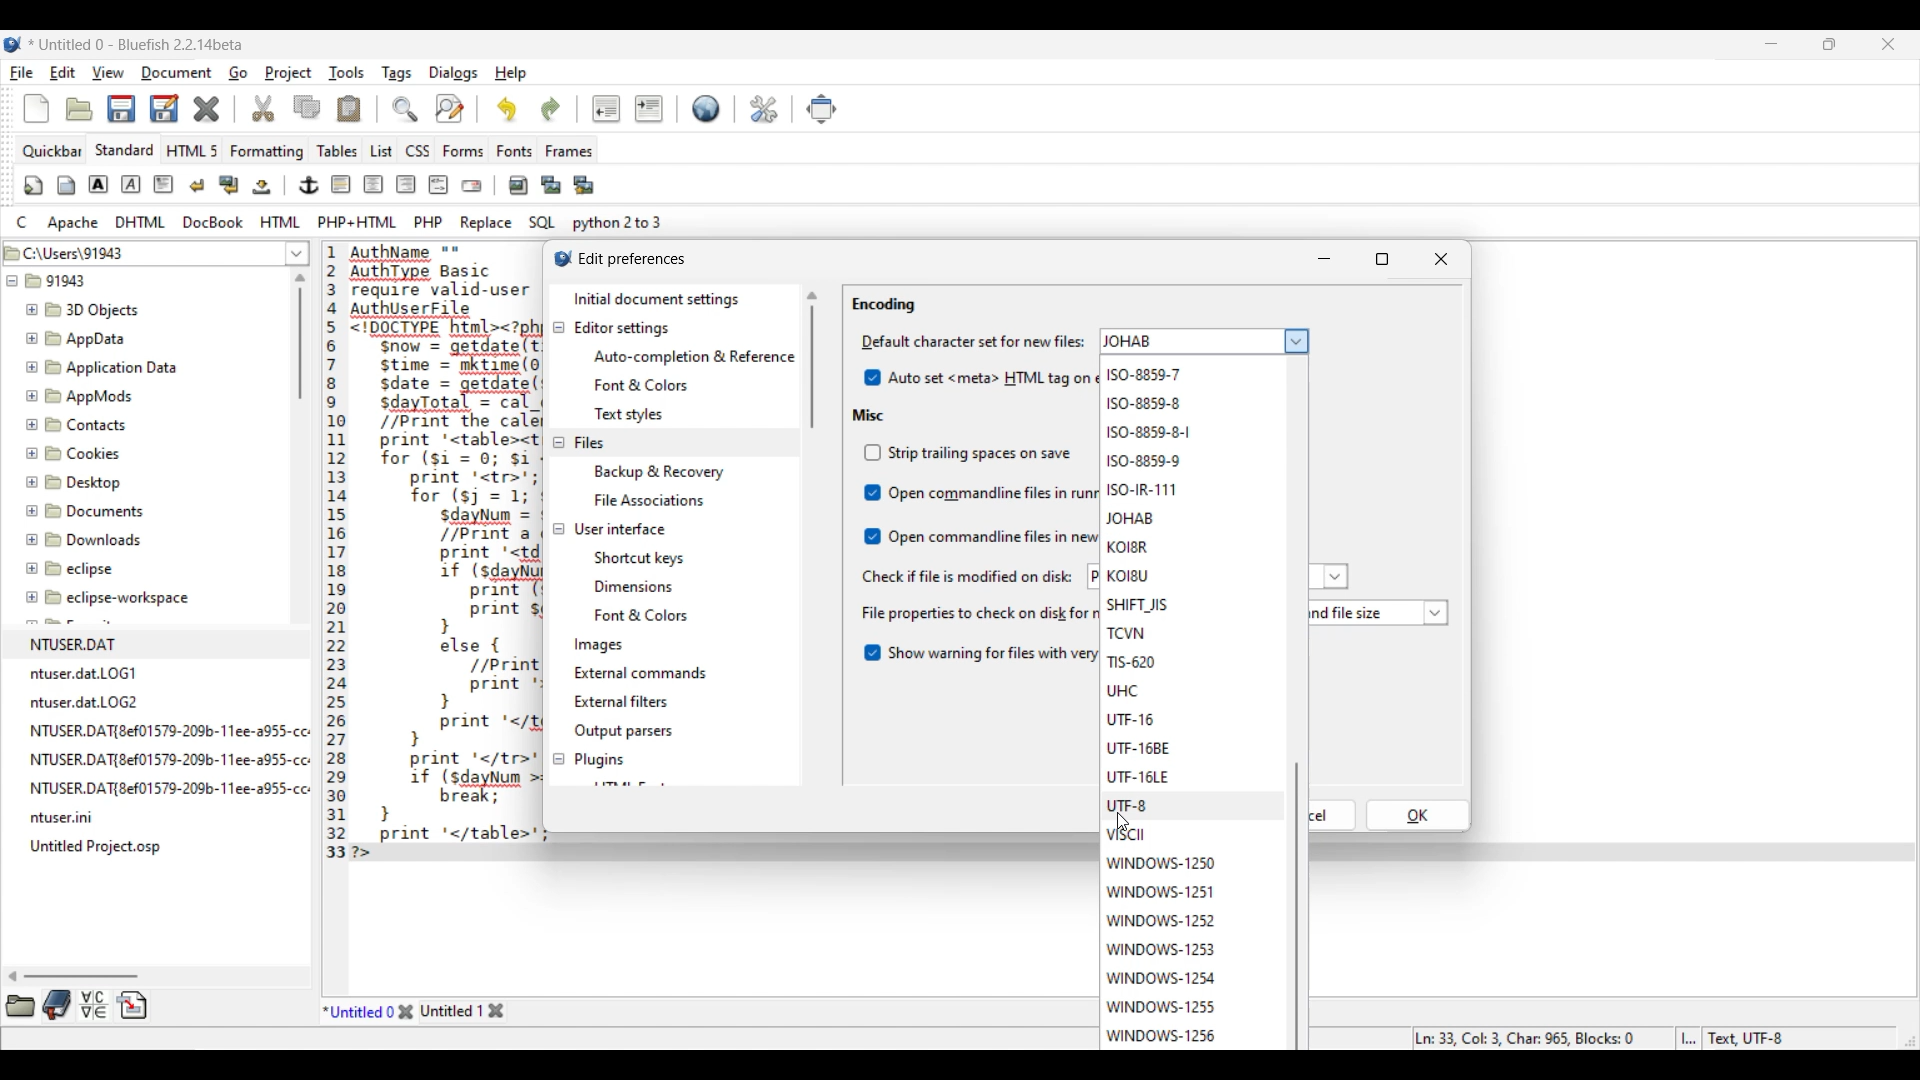  Describe the element at coordinates (63, 73) in the screenshot. I see `Edit menu` at that location.